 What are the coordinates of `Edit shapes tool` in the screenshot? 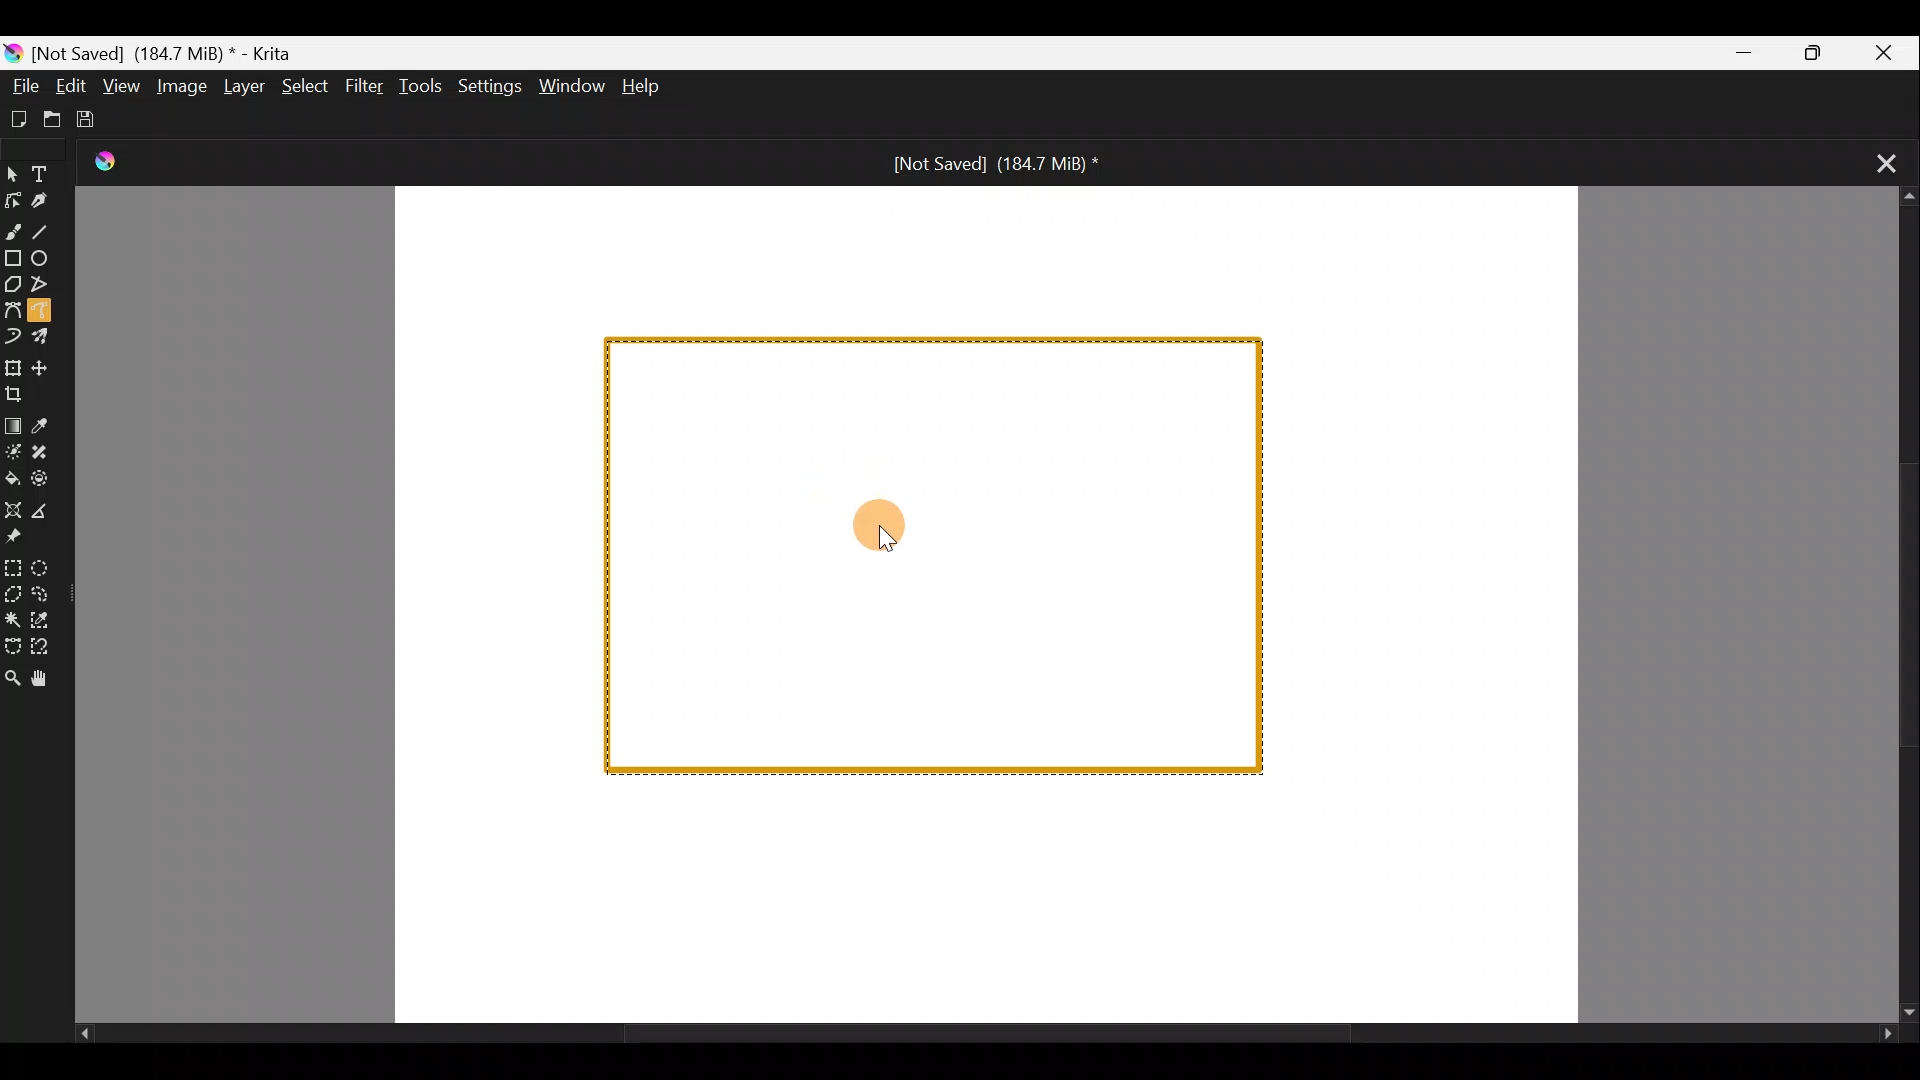 It's located at (12, 201).